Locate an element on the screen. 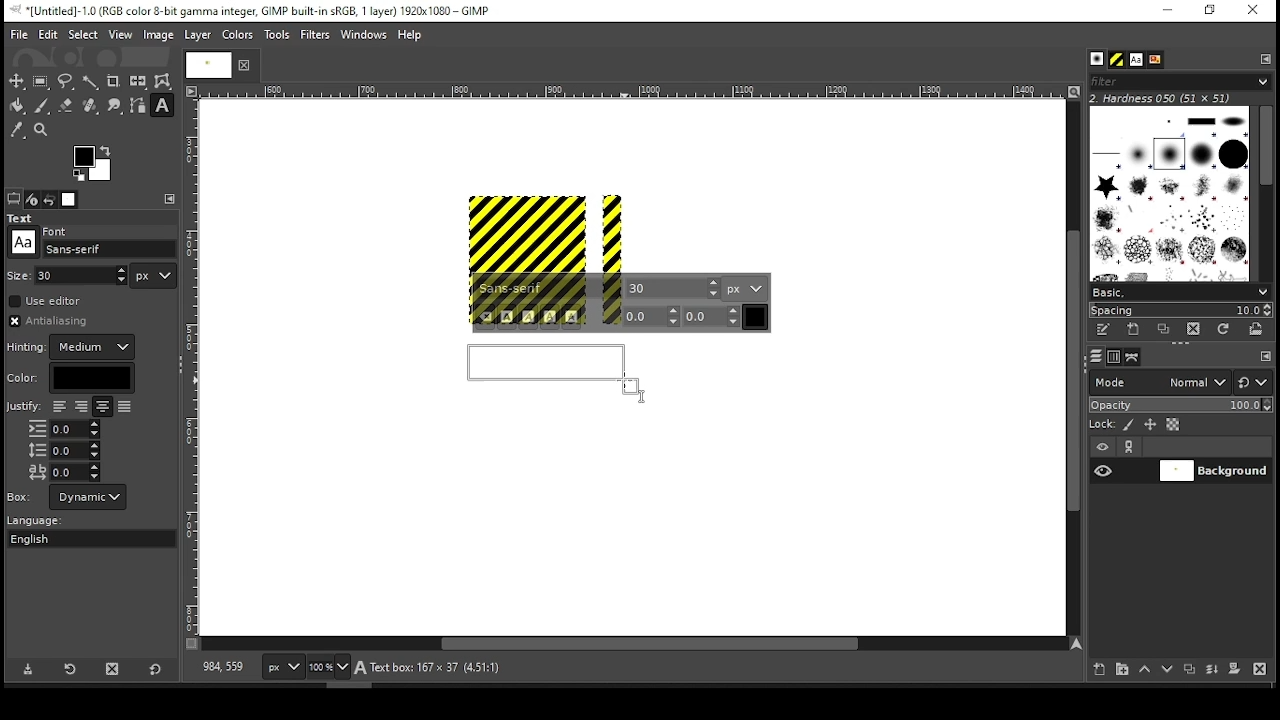 The width and height of the screenshot is (1280, 720). configure this tab is located at coordinates (1267, 58).